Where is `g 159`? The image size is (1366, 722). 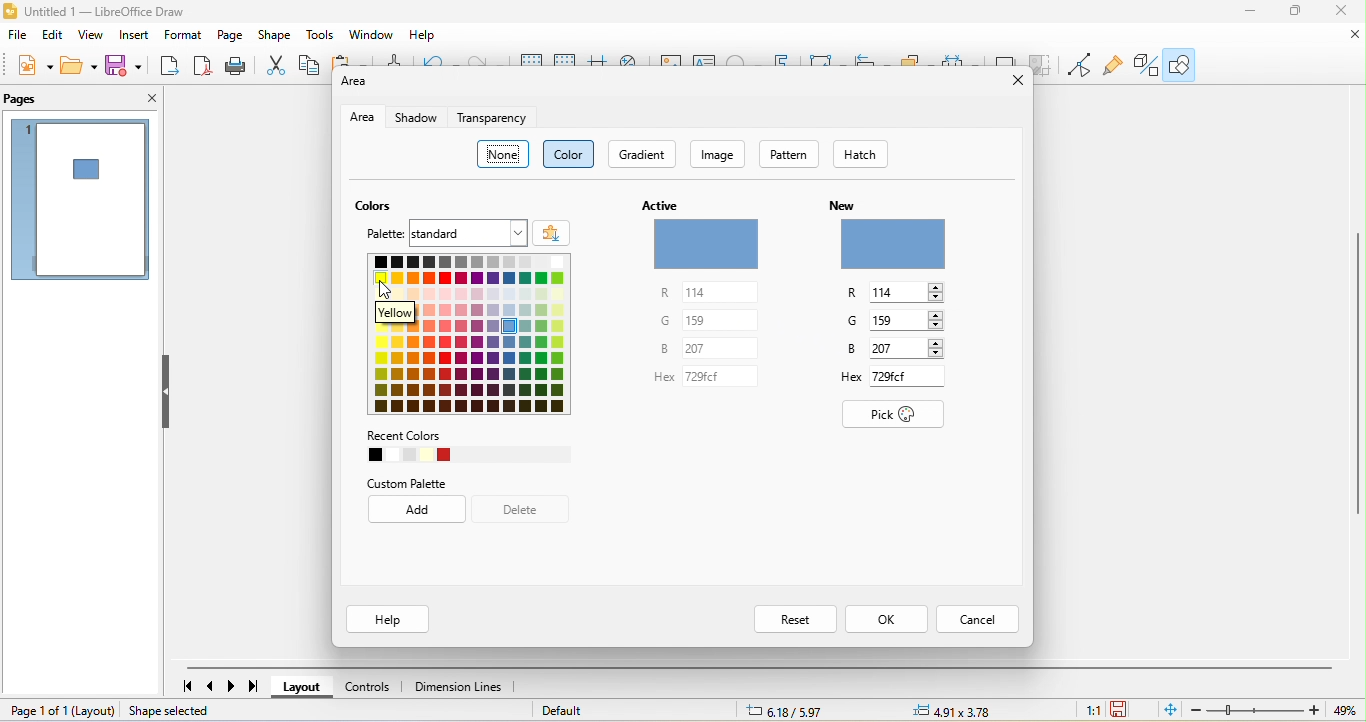 g 159 is located at coordinates (897, 320).